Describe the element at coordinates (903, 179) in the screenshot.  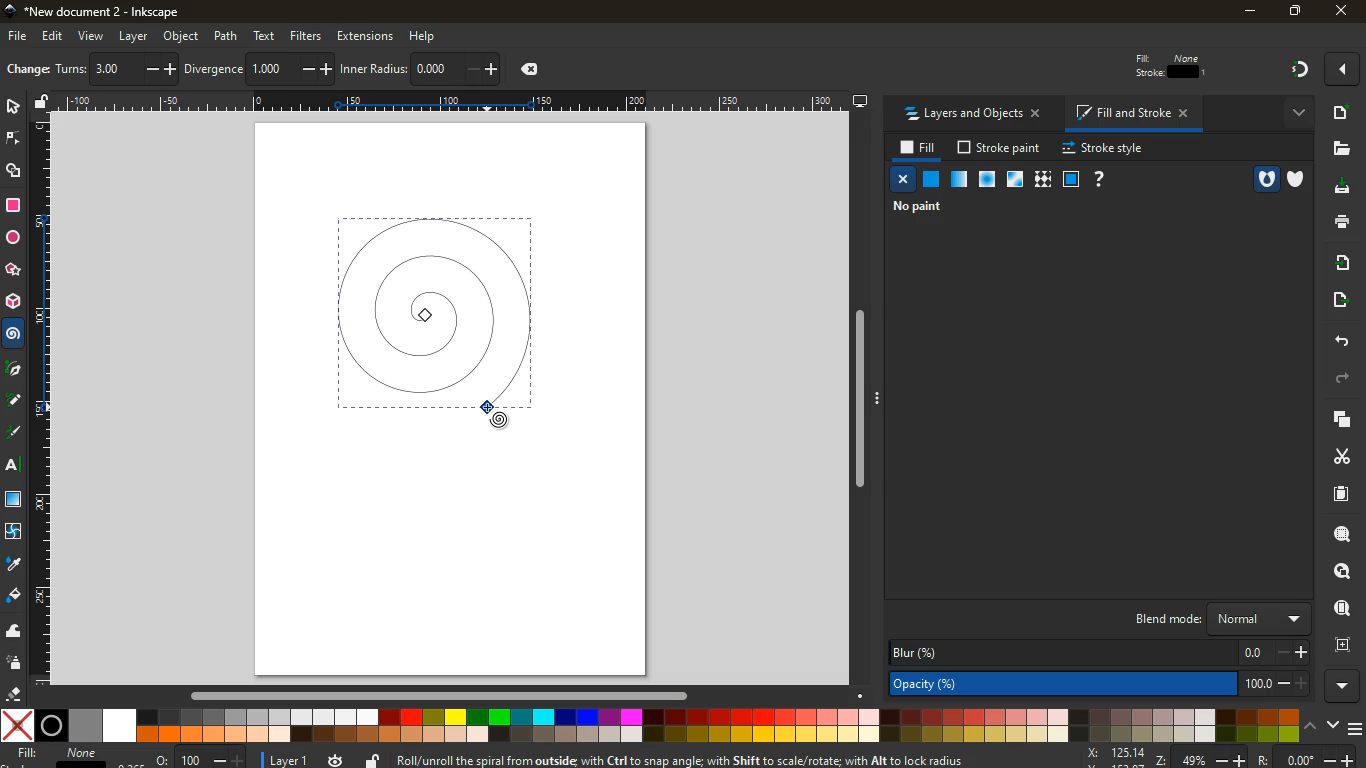
I see `close` at that location.